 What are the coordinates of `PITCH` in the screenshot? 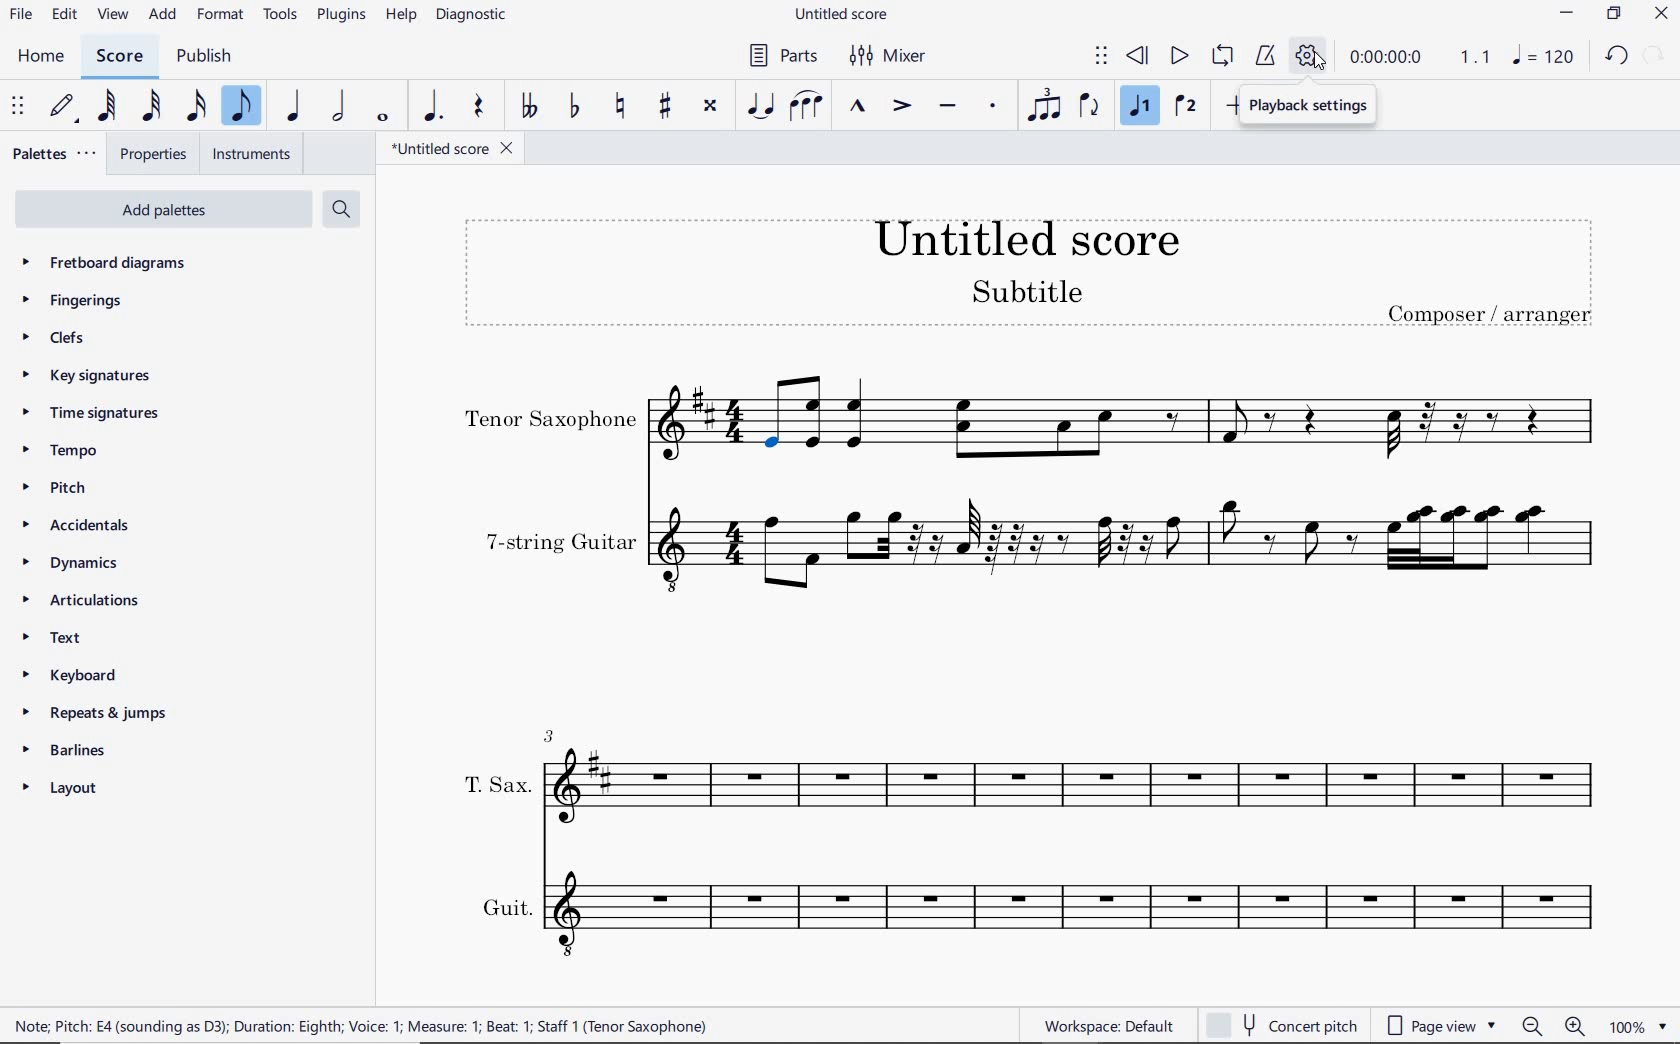 It's located at (52, 488).